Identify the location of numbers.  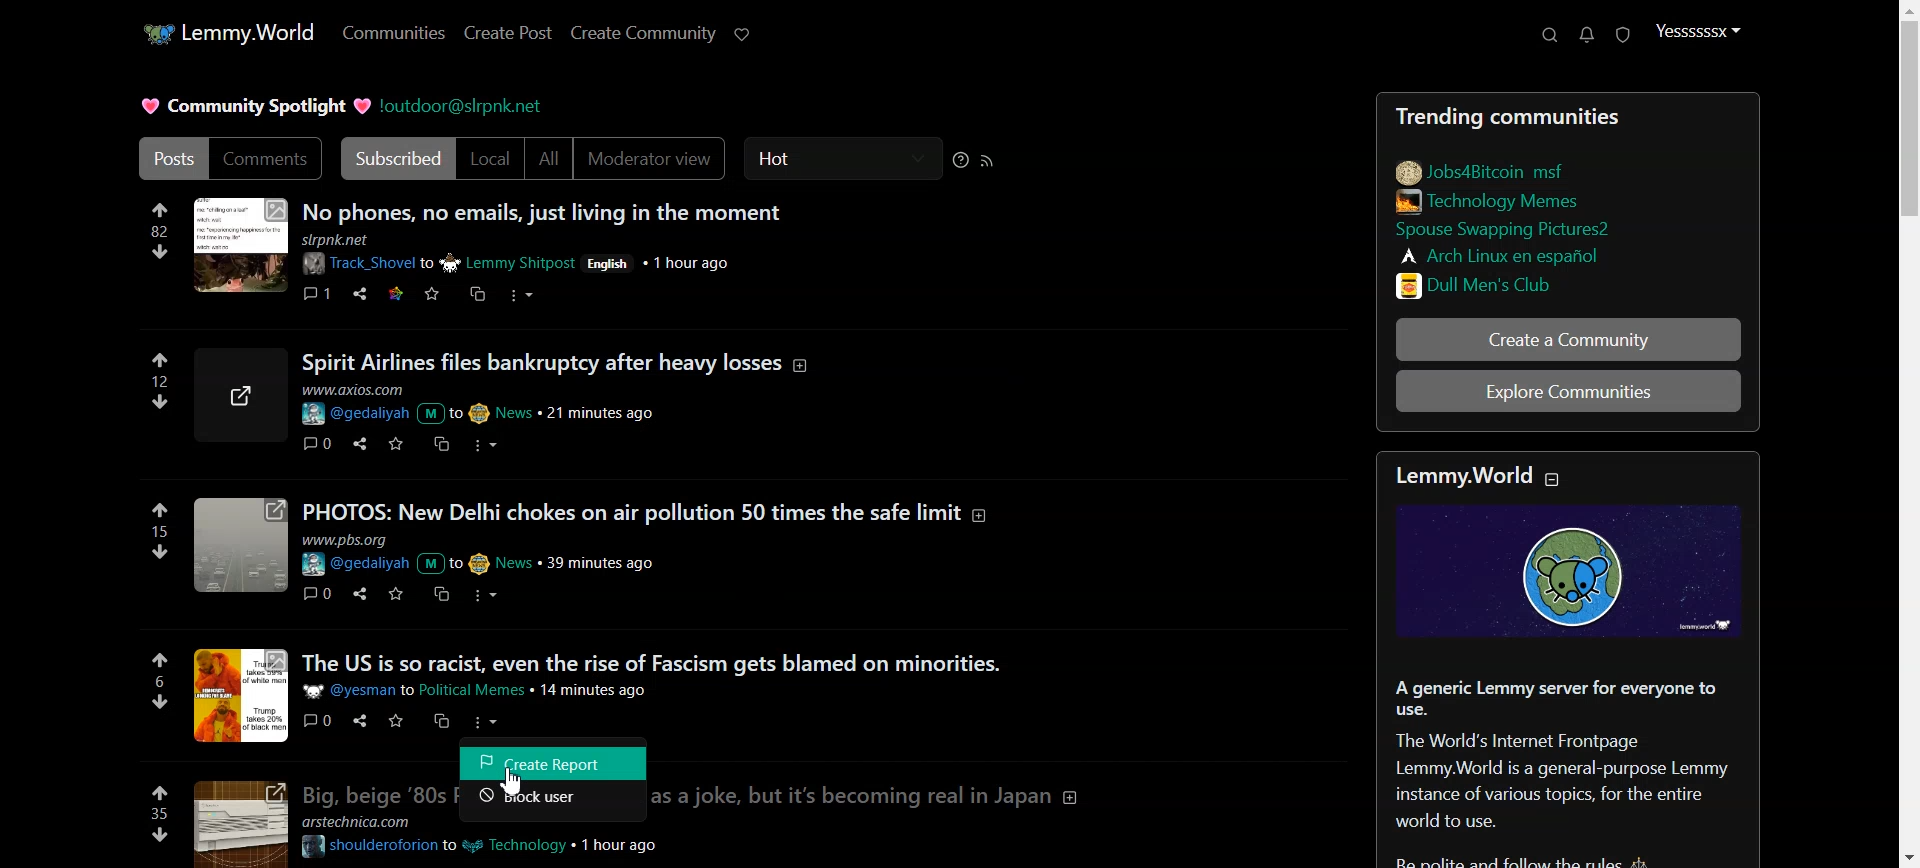
(162, 380).